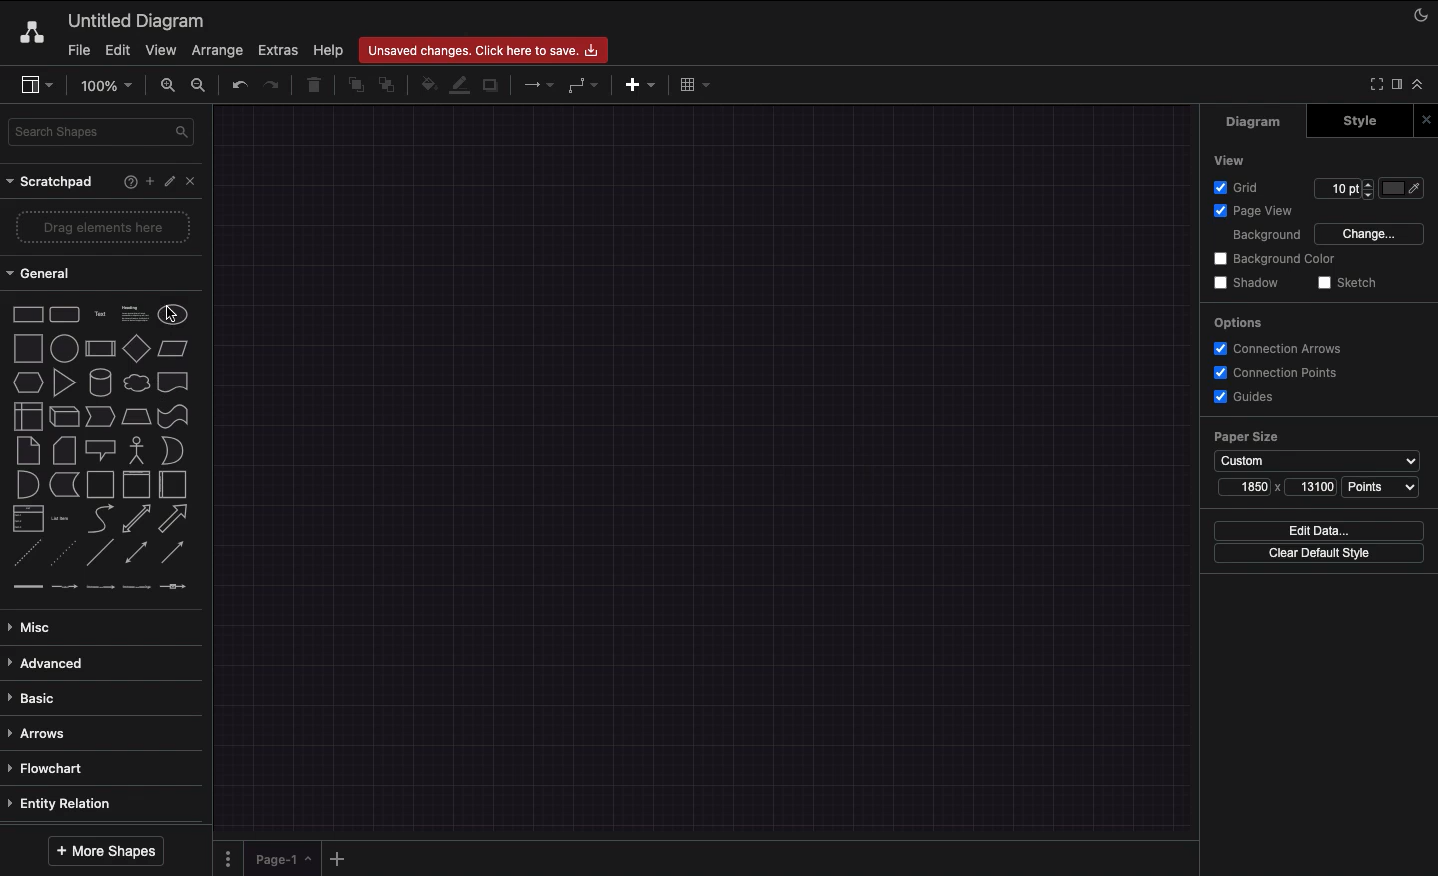 Image resolution: width=1438 pixels, height=876 pixels. Describe the element at coordinates (1240, 486) in the screenshot. I see `1850` at that location.